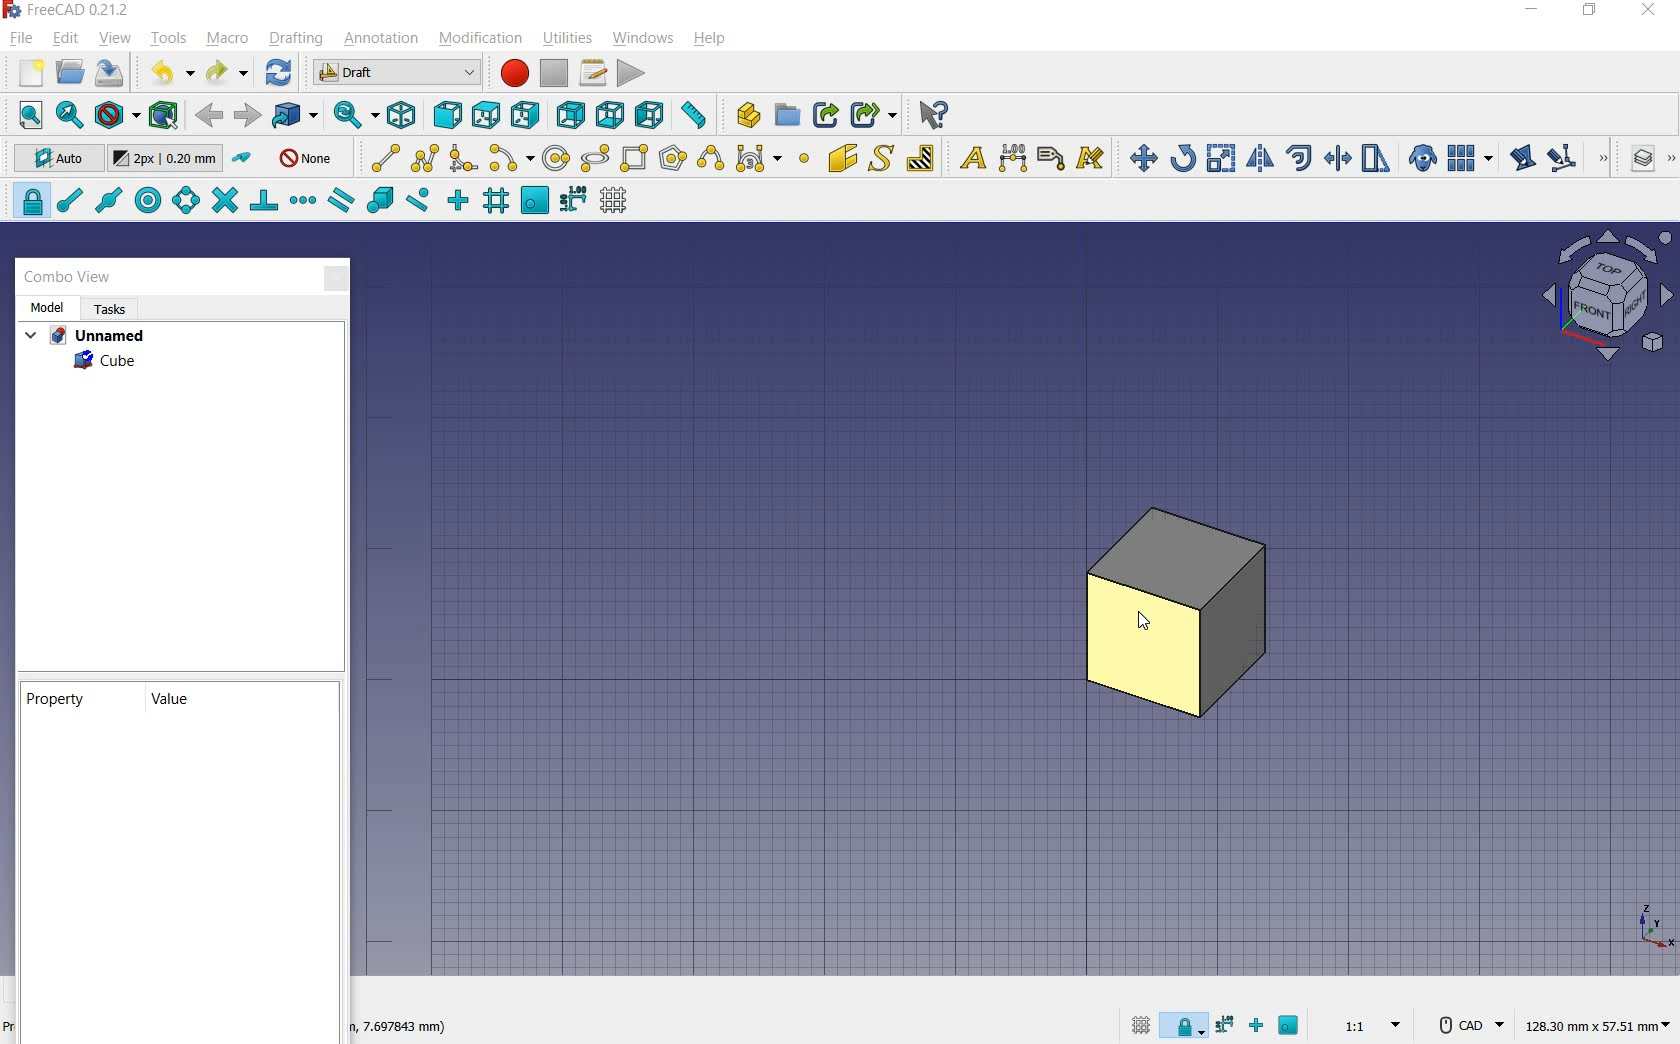  I want to click on toggle grid, so click(612, 203).